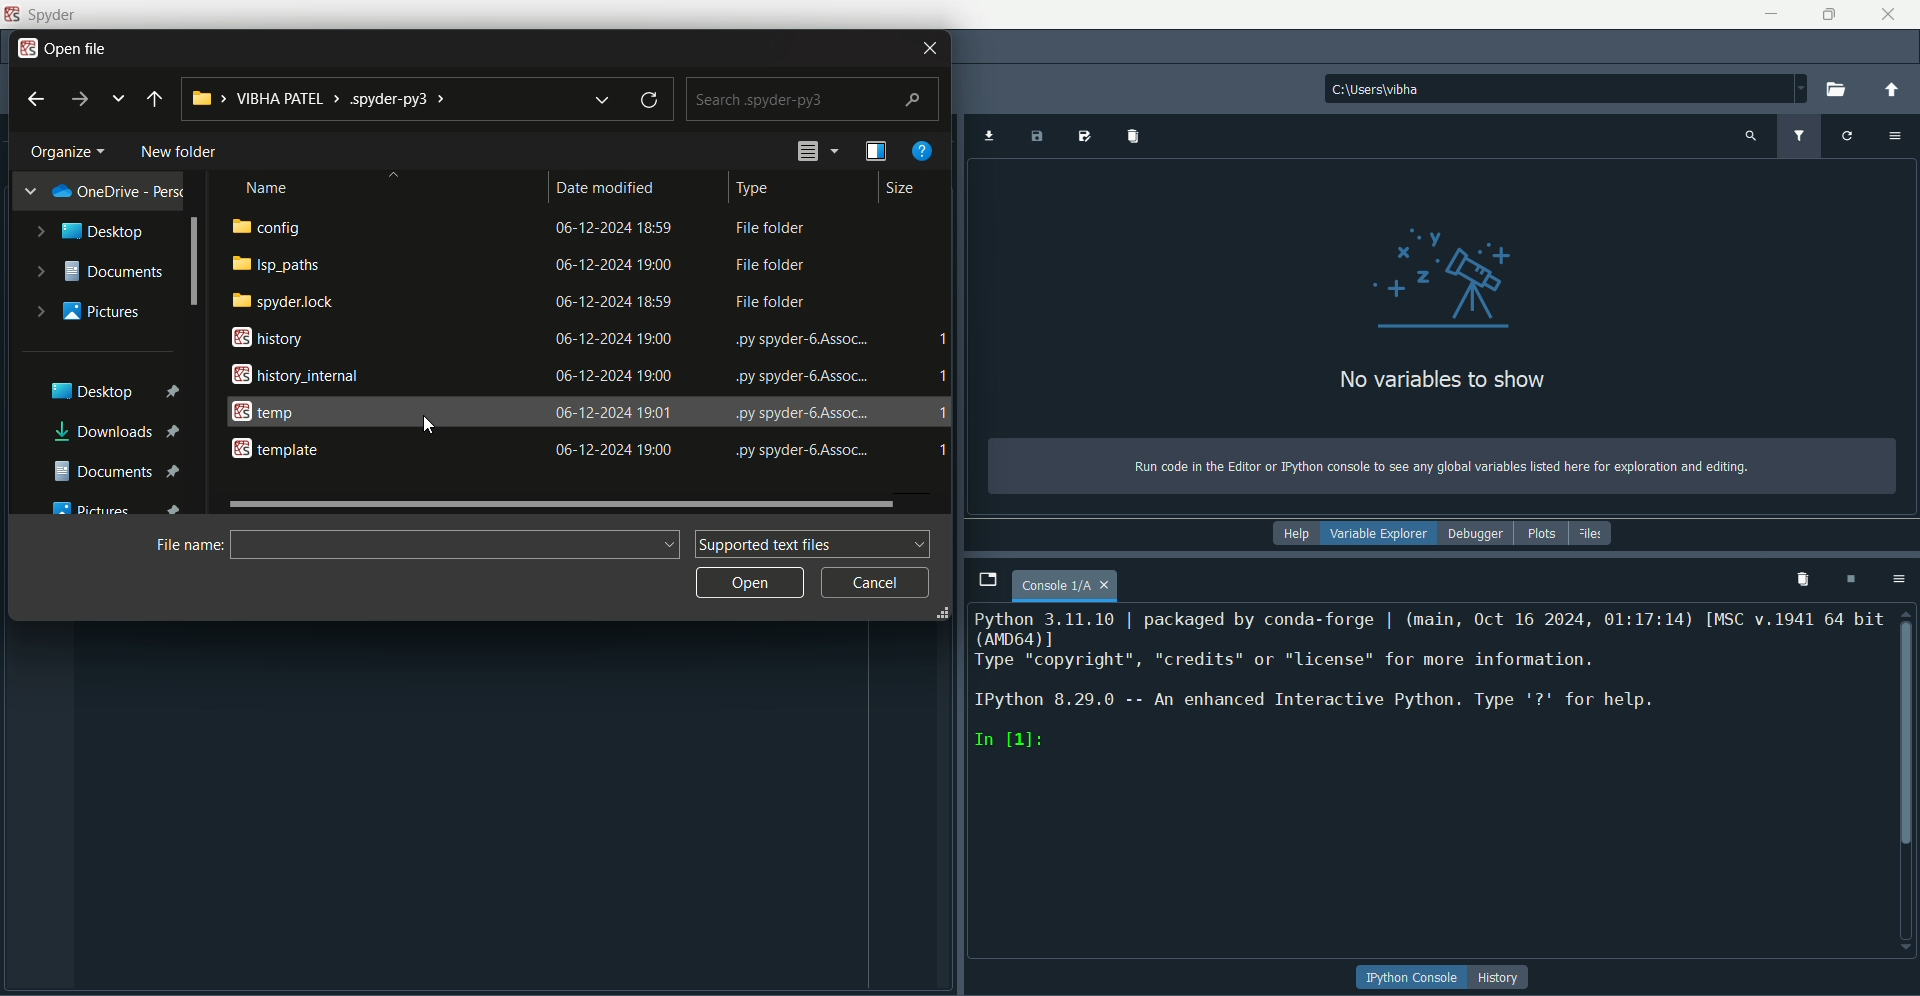 The height and width of the screenshot is (996, 1920). I want to click on change your view, so click(878, 151).